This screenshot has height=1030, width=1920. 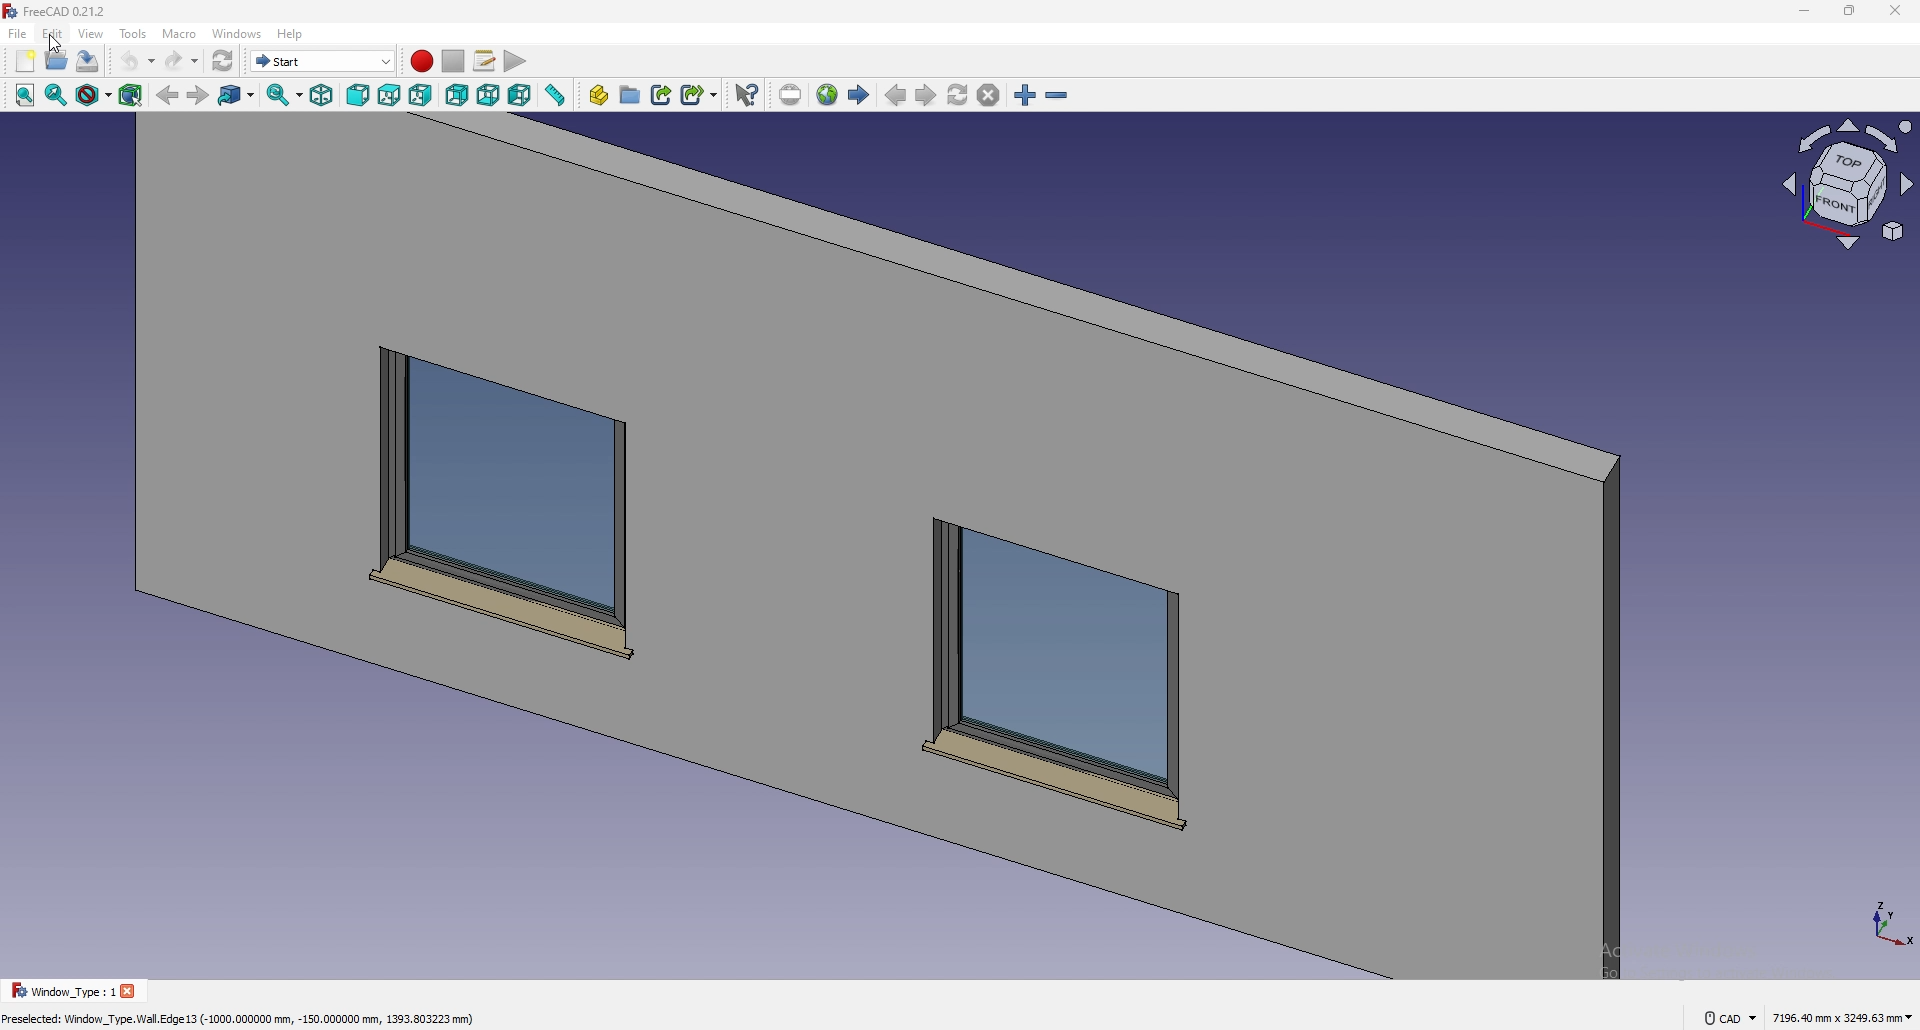 I want to click on preselected: Window_Type.Wal.Edge 13 (-1000.000000 mm, -150.000000 mm, 1393.803223 mm), so click(x=248, y=1018).